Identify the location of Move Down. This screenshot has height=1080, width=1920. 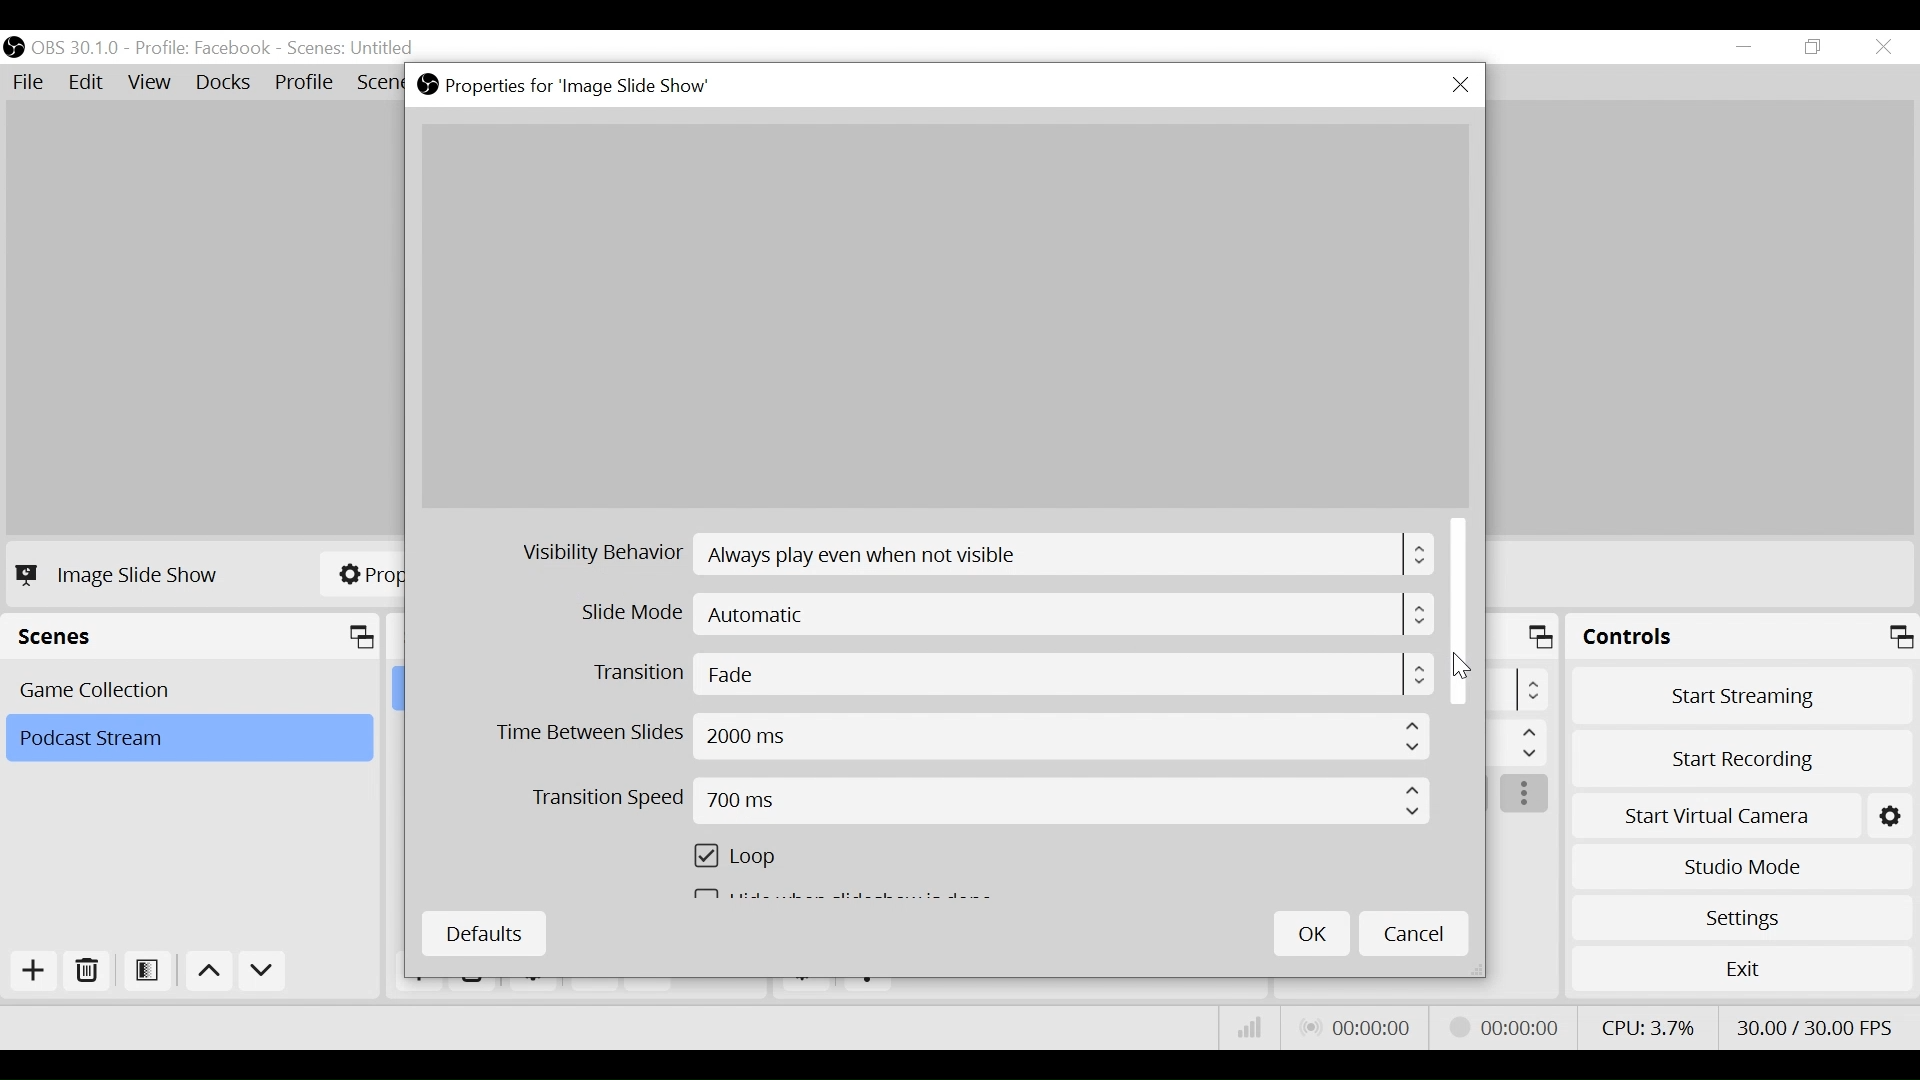
(262, 974).